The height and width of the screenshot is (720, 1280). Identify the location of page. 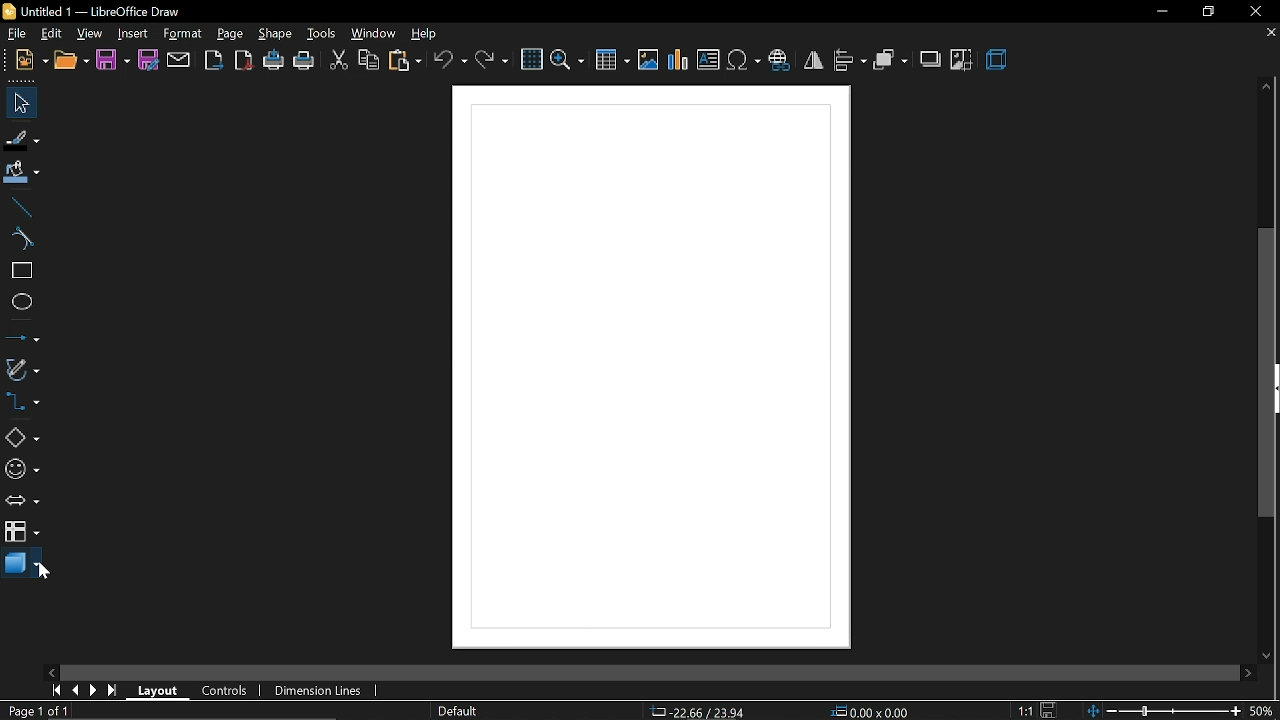
(228, 34).